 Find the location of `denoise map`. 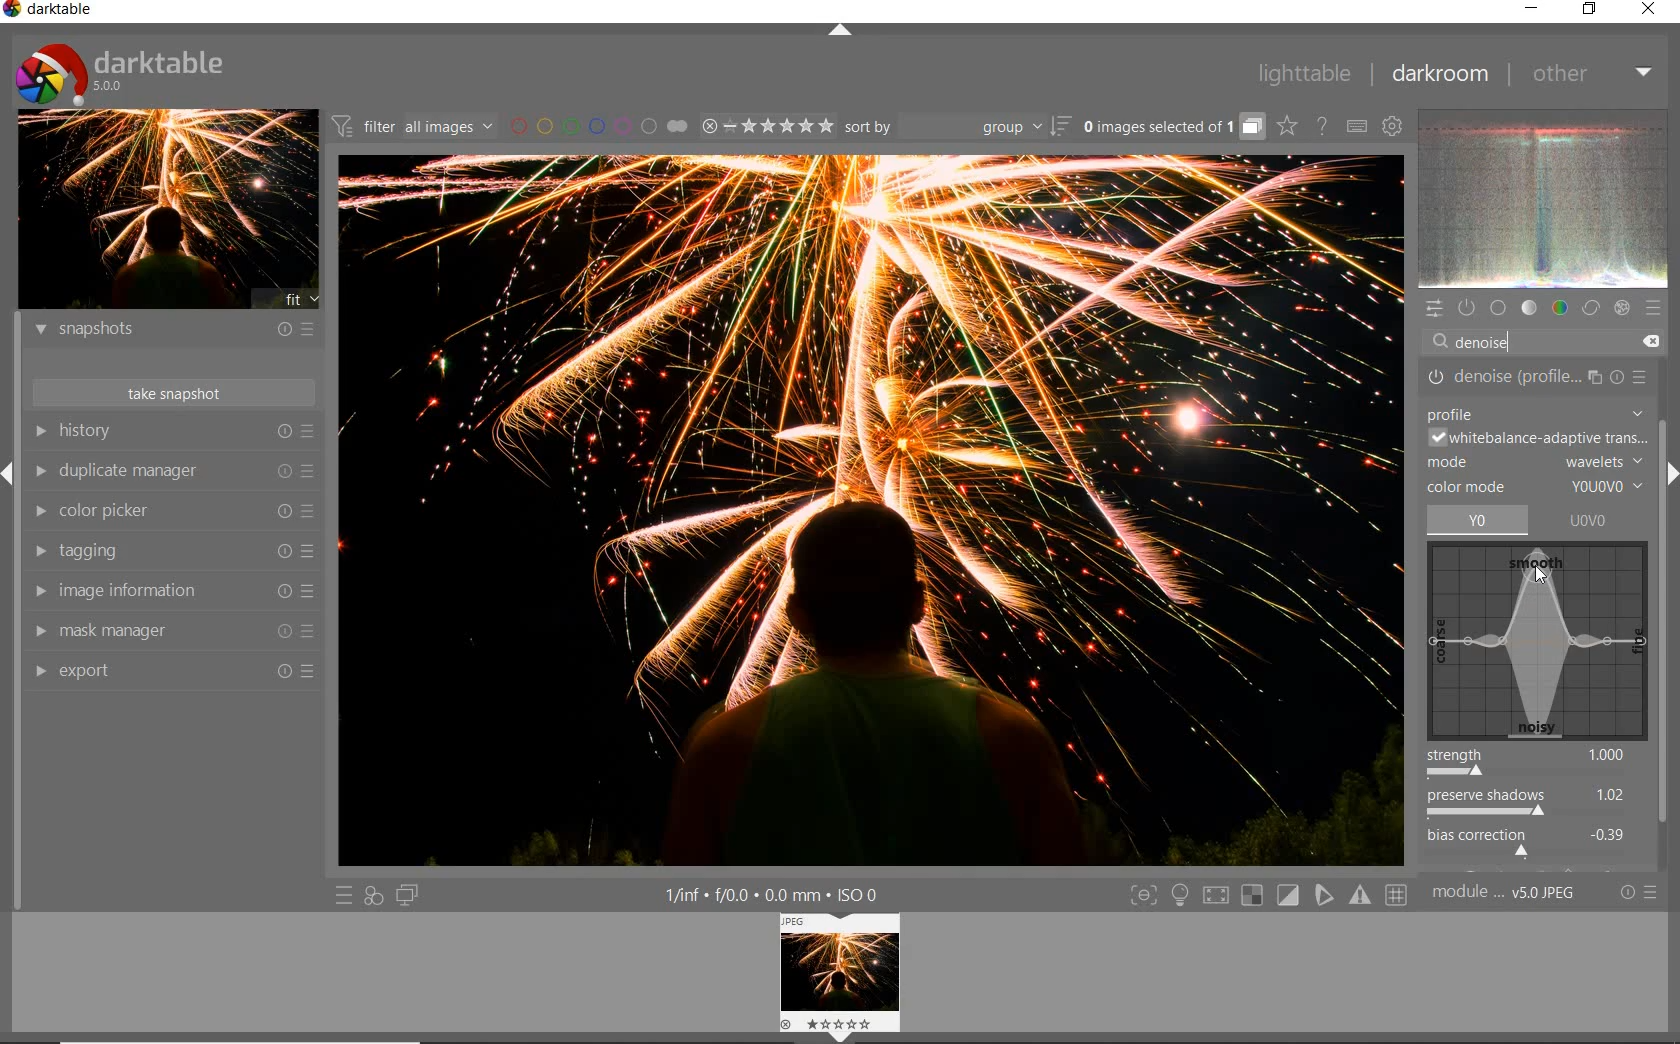

denoise map is located at coordinates (1538, 642).